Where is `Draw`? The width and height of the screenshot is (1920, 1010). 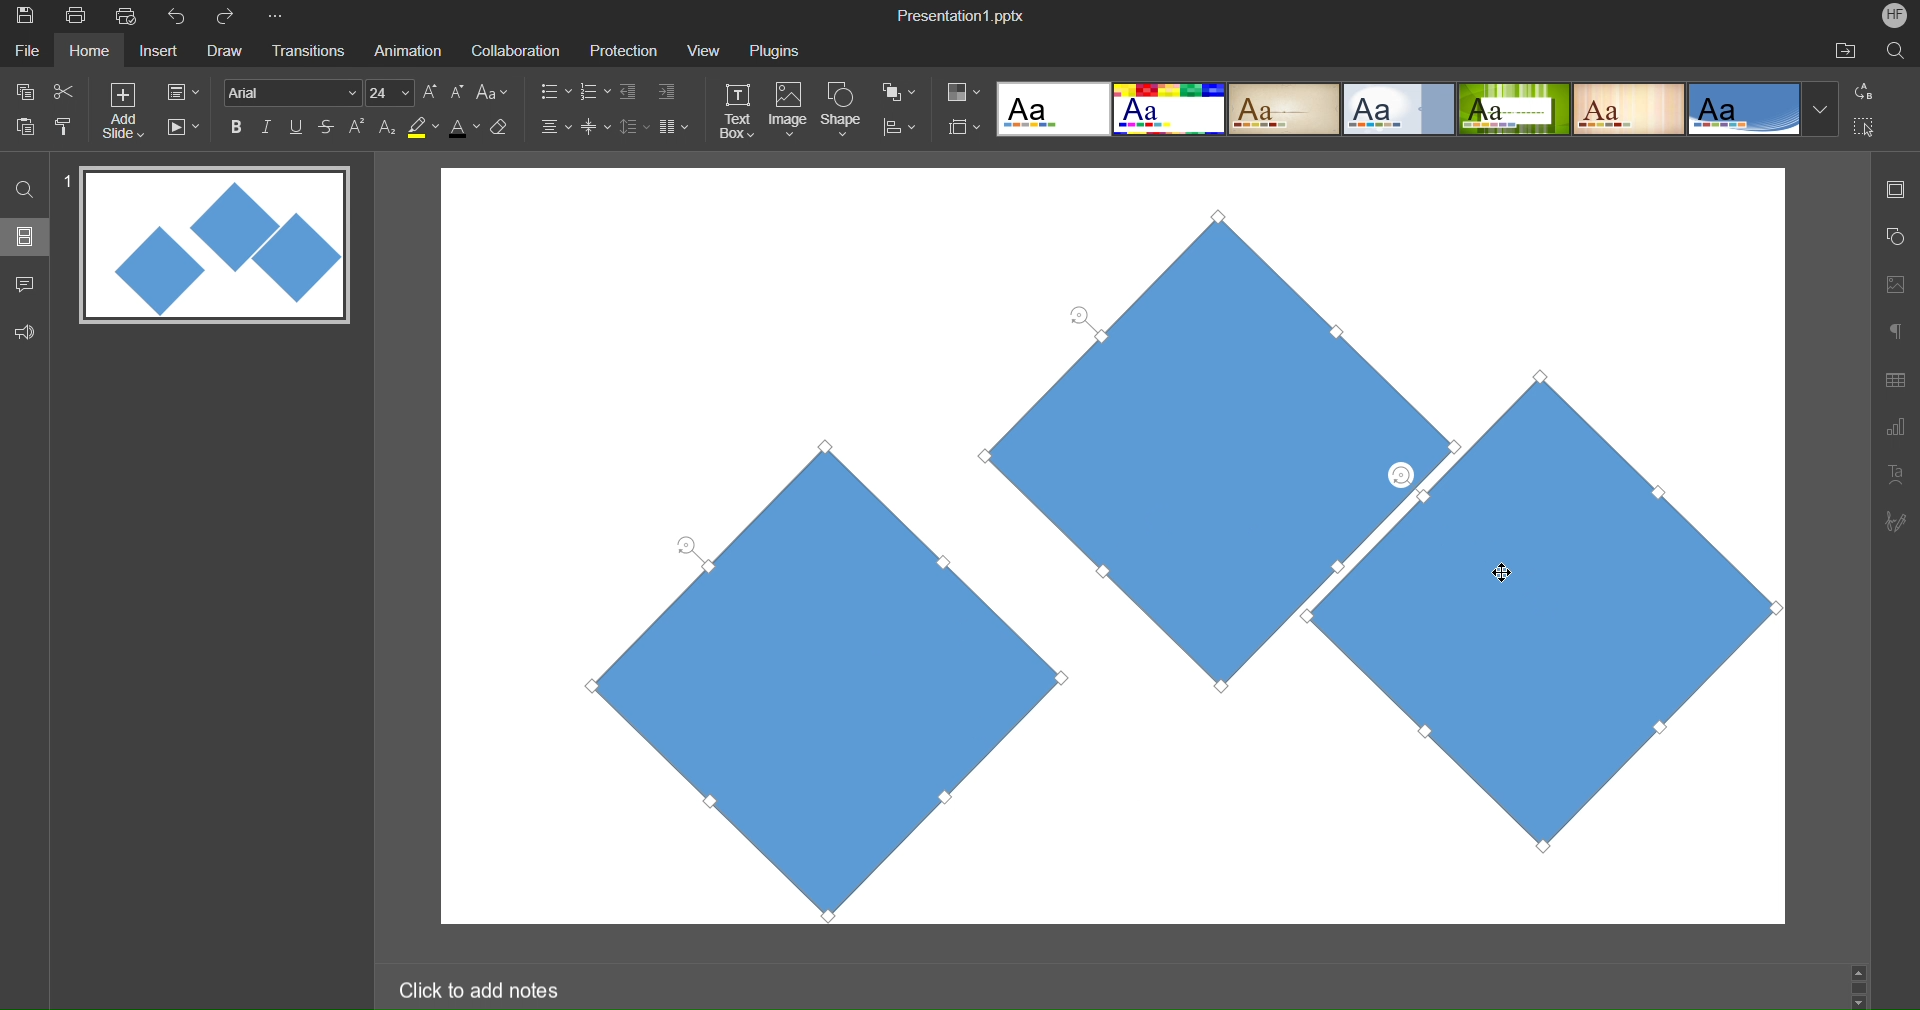 Draw is located at coordinates (224, 52).